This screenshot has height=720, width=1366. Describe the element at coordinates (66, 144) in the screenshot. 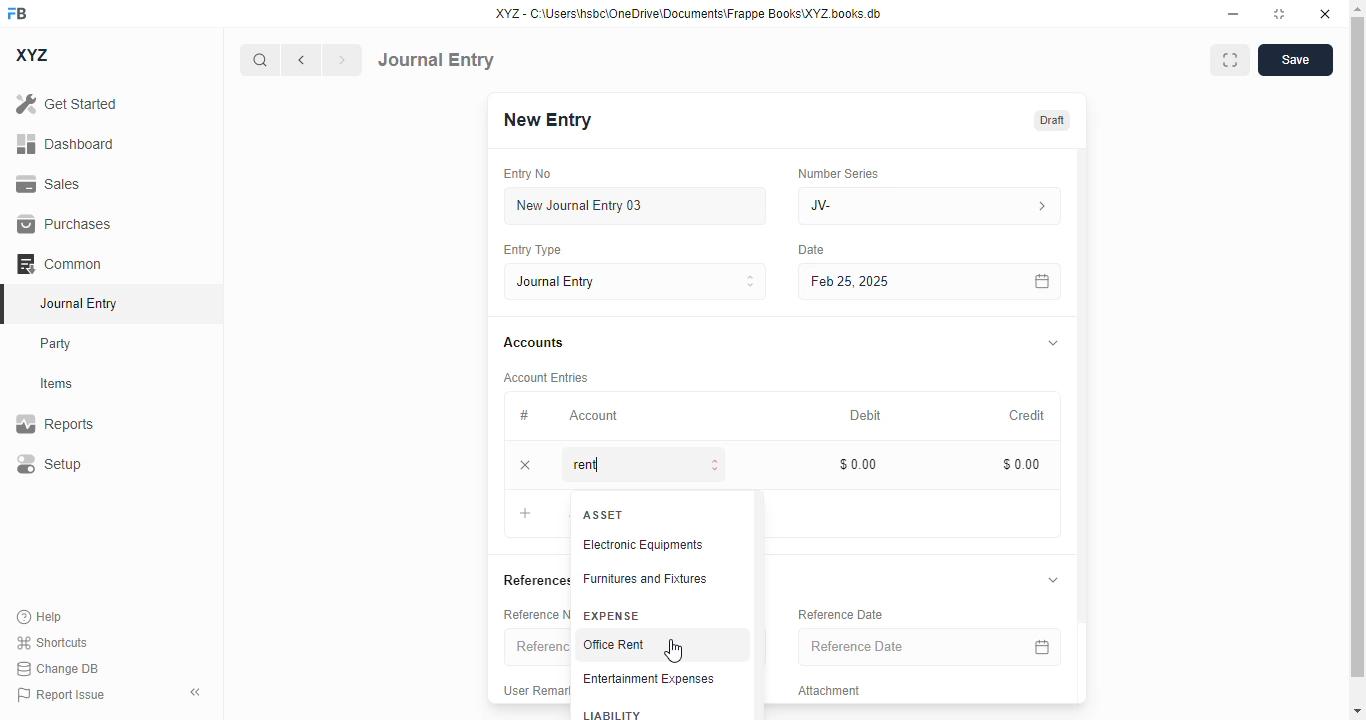

I see `dashboard` at that location.